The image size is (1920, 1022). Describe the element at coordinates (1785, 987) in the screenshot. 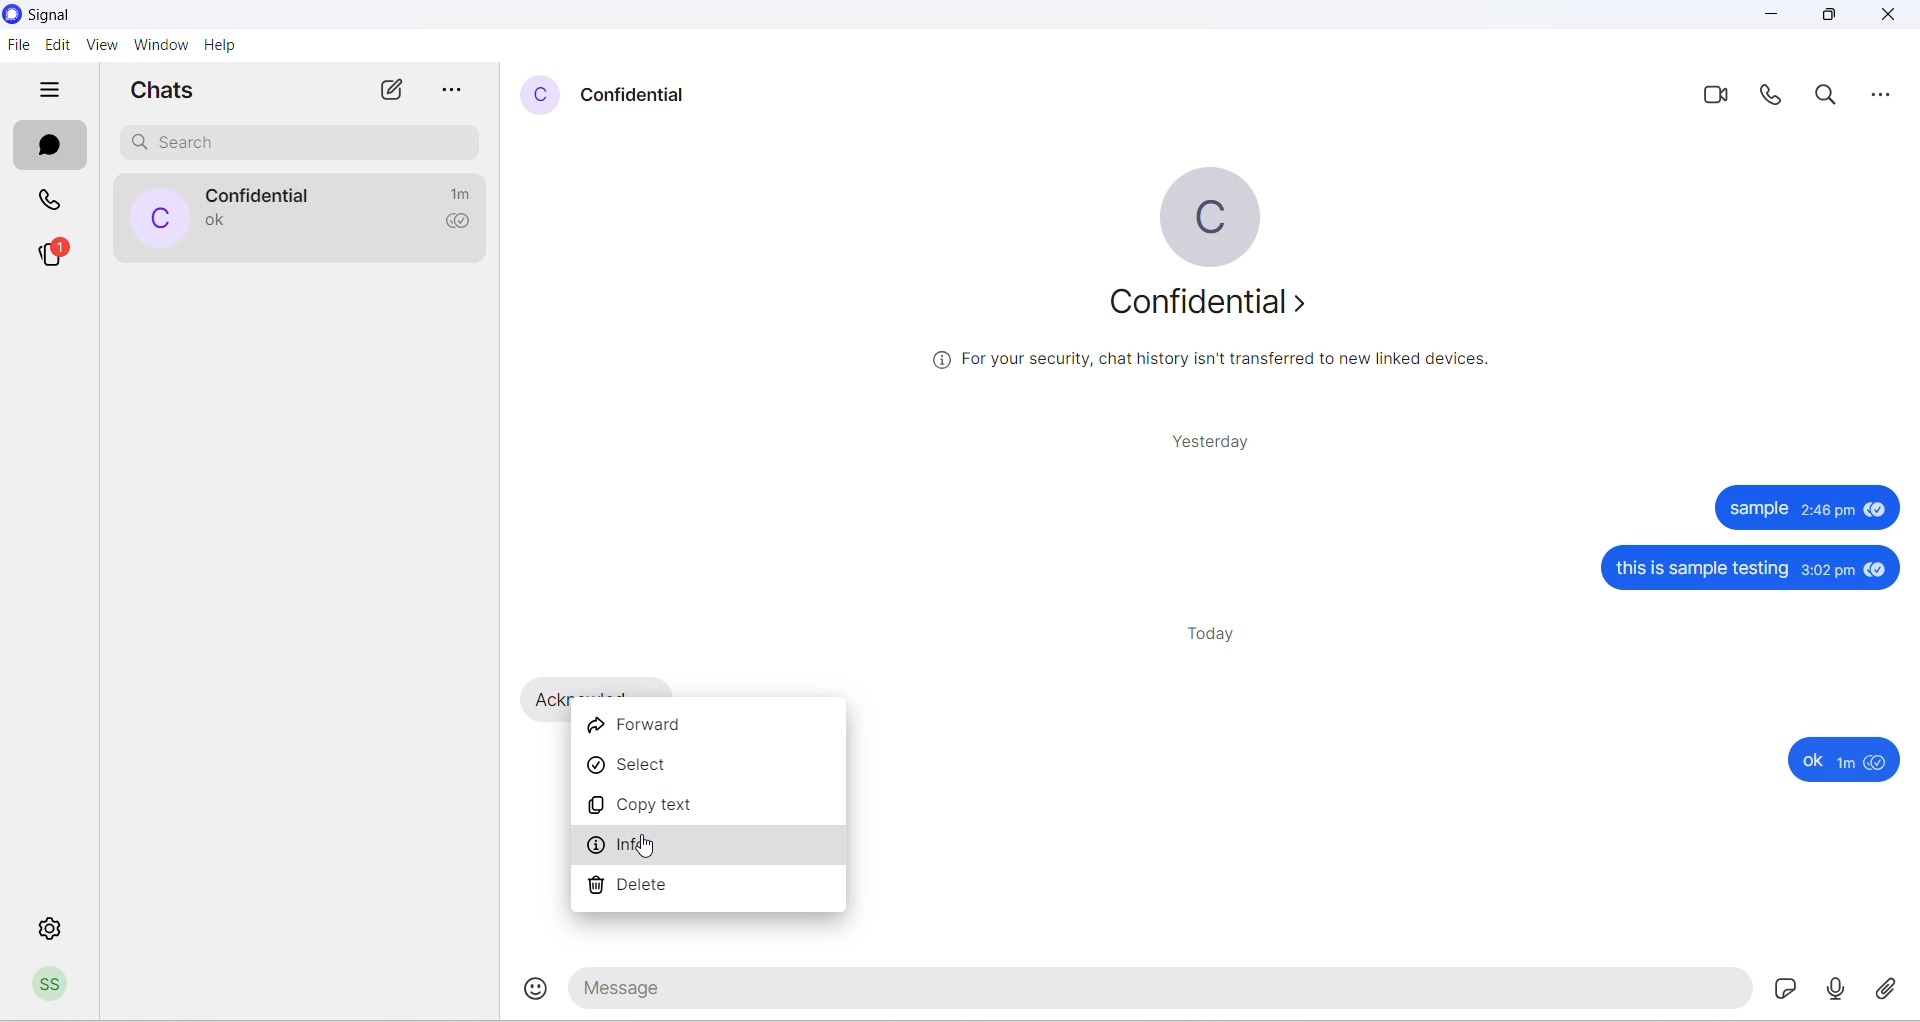

I see `sticker` at that location.